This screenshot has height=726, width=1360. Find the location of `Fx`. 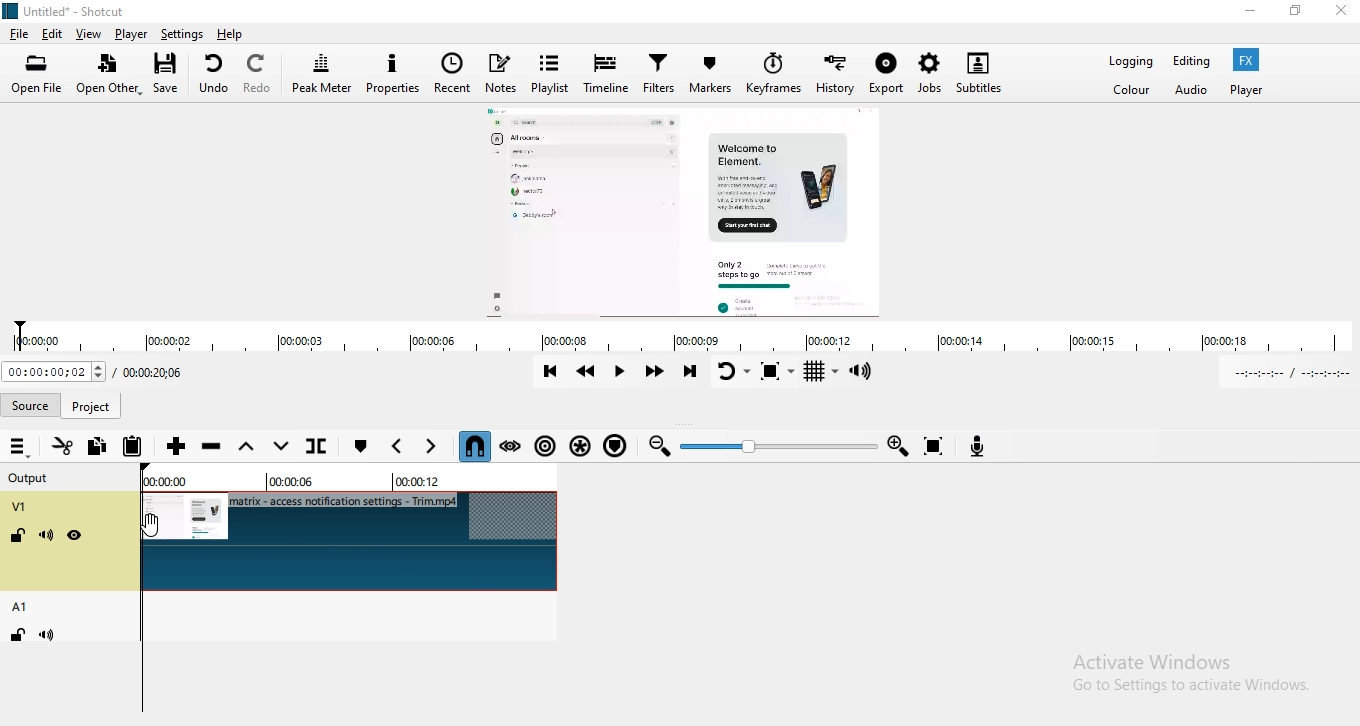

Fx is located at coordinates (1251, 60).